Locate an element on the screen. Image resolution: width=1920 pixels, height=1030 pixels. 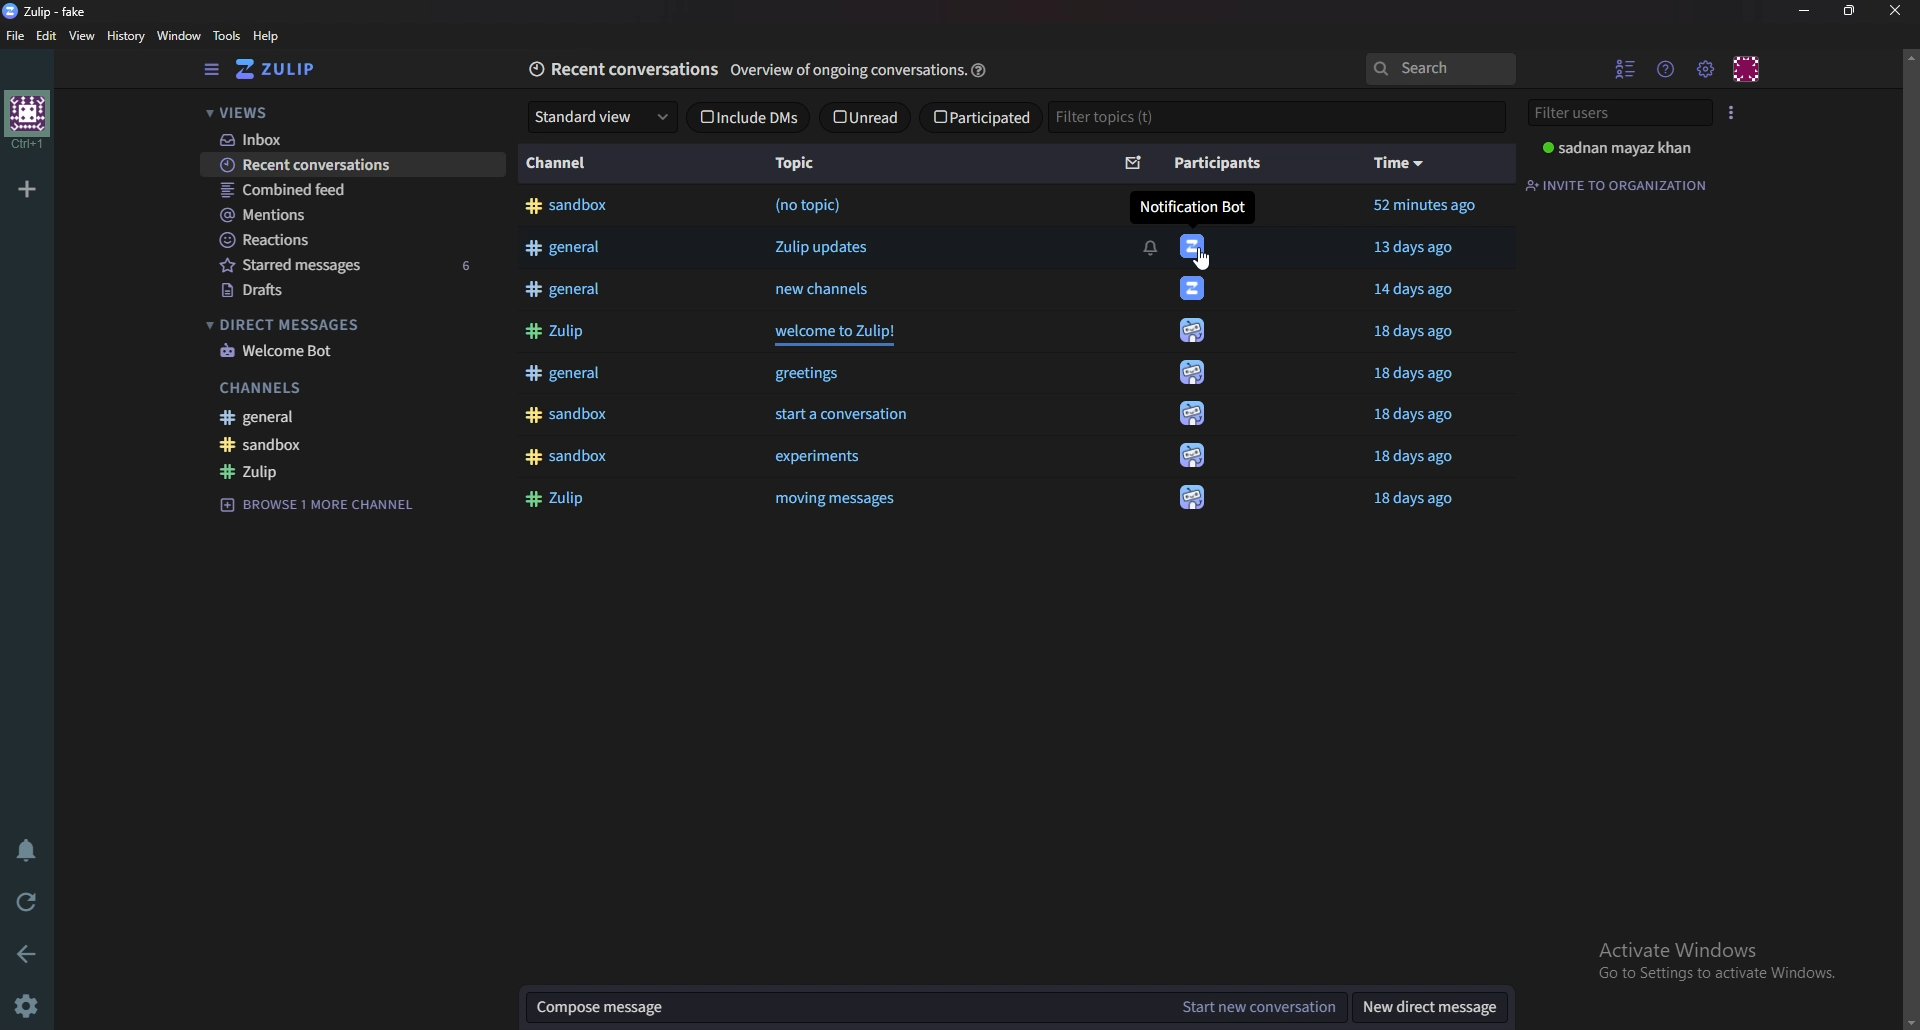
Notification is located at coordinates (1149, 248).